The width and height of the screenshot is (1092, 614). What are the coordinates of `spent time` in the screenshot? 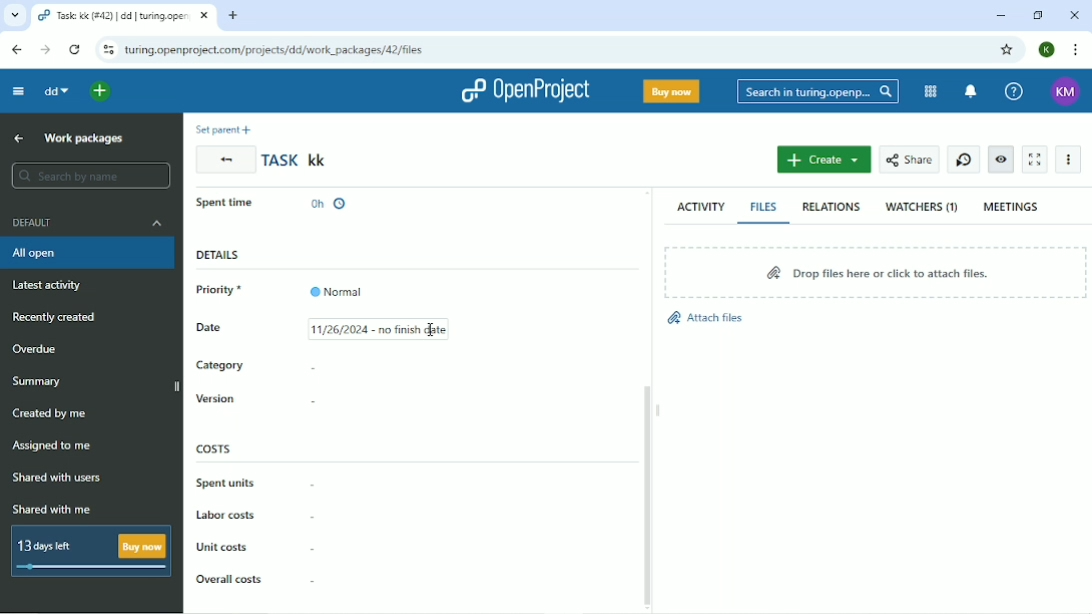 It's located at (230, 201).